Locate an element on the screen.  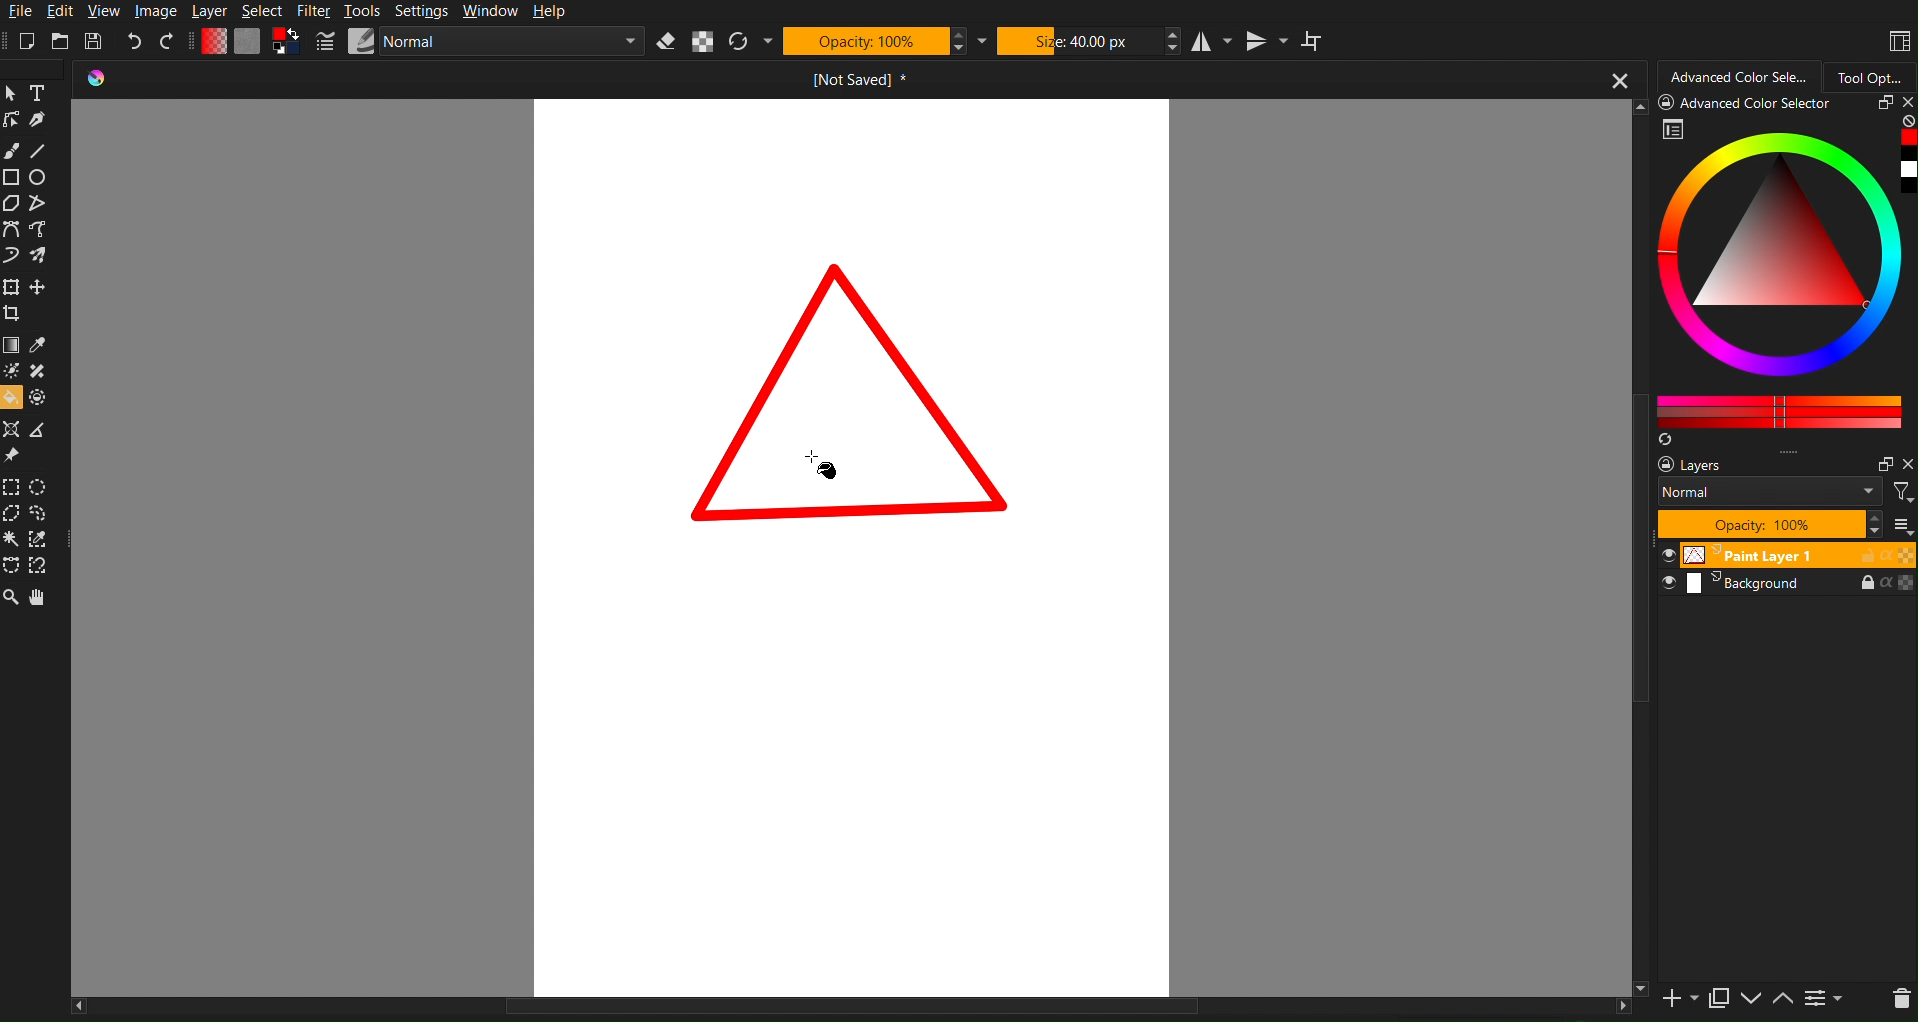
restore panel is located at coordinates (1881, 105).